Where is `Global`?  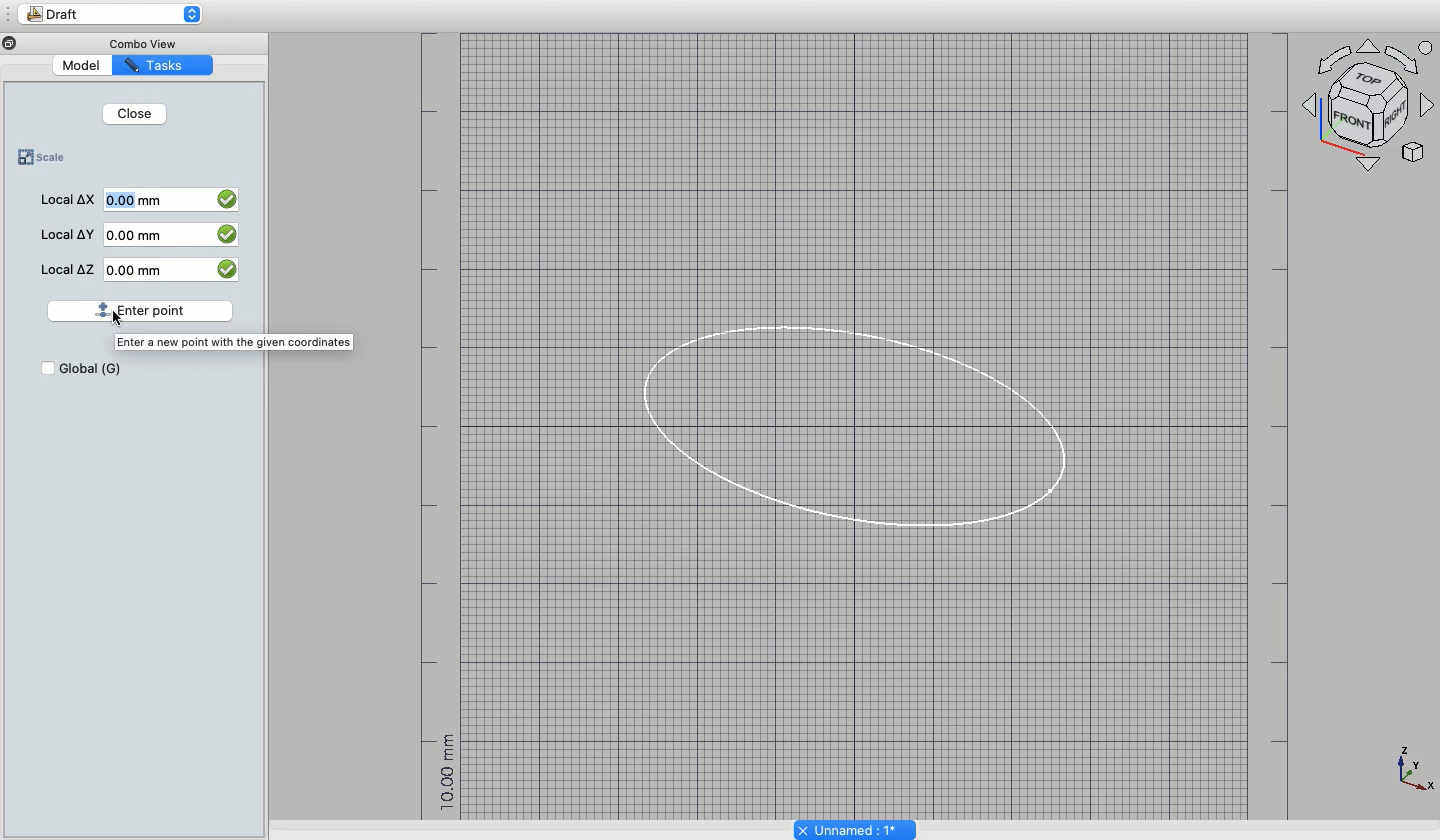
Global is located at coordinates (82, 368).